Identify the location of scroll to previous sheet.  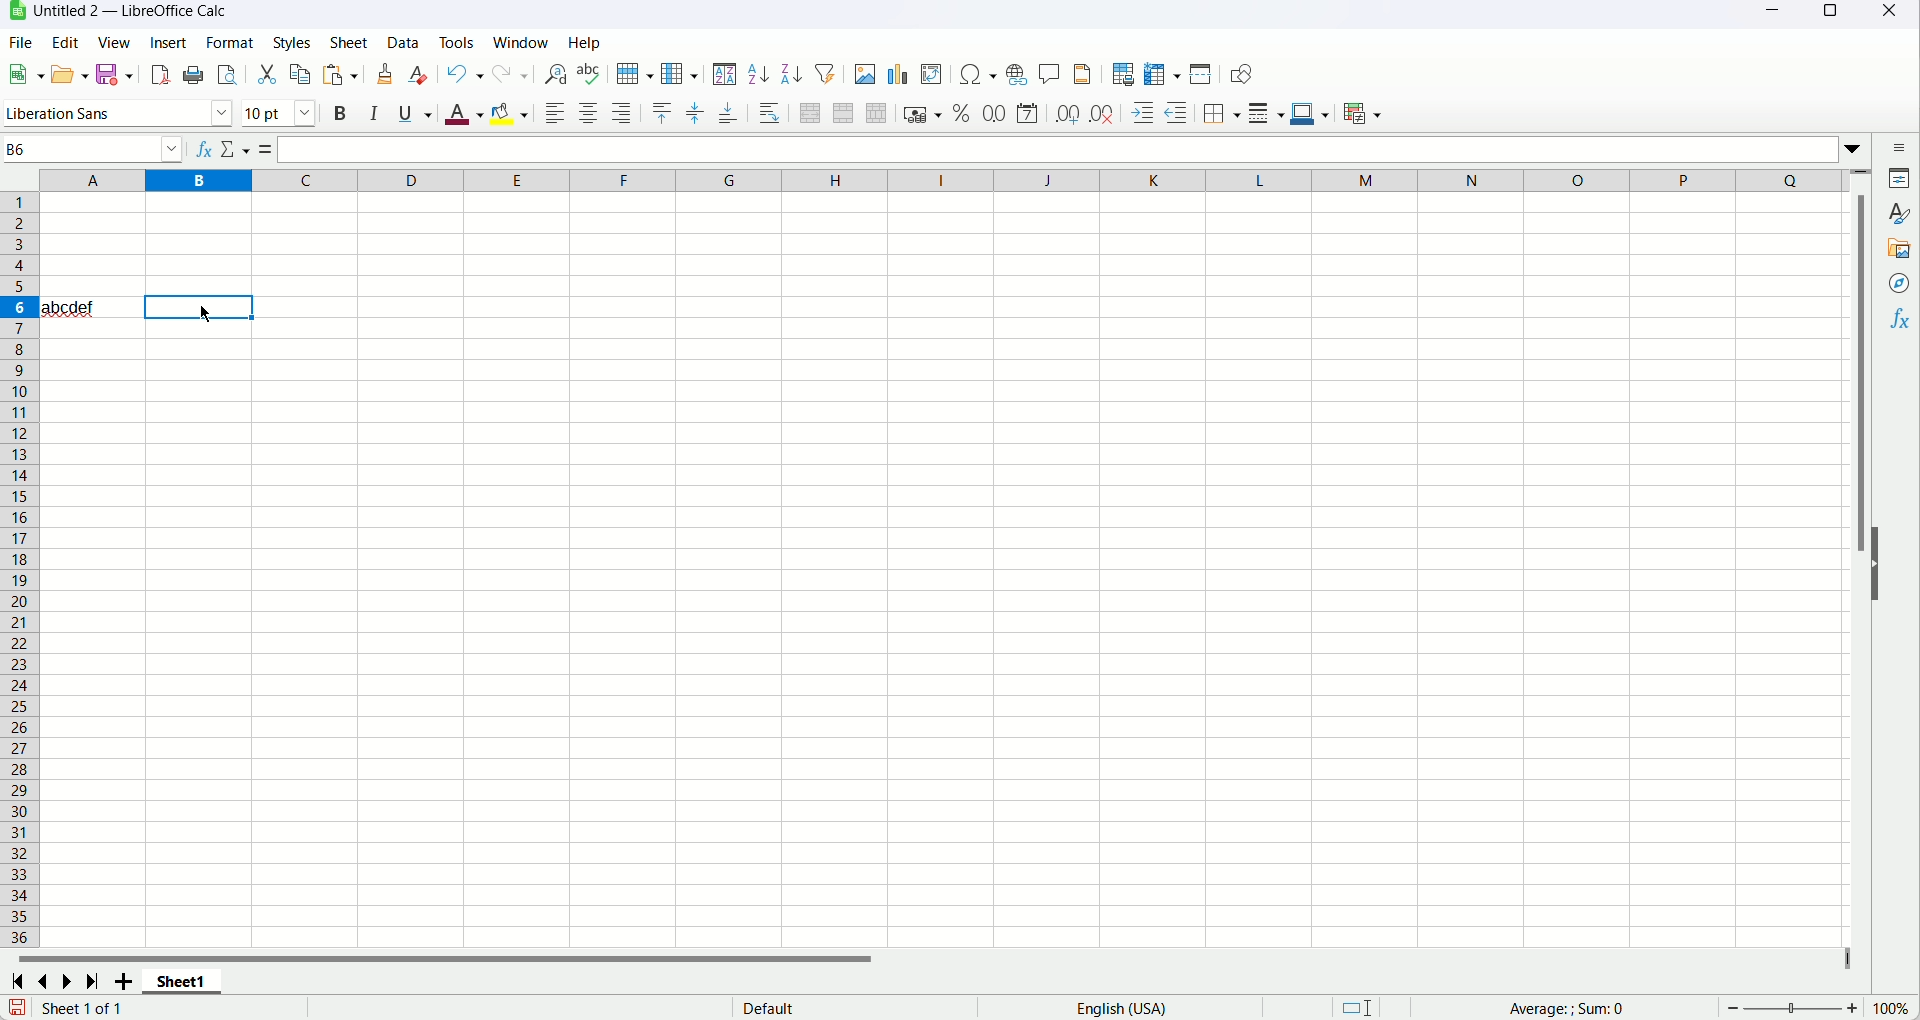
(46, 979).